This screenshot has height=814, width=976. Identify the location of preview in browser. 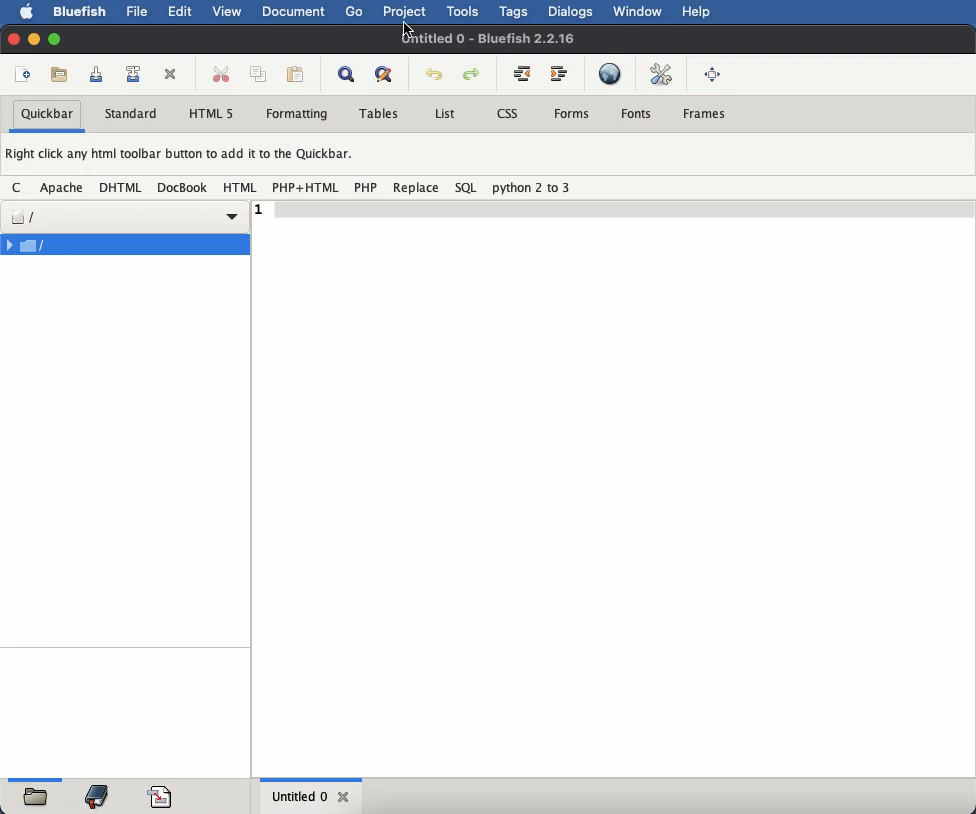
(610, 73).